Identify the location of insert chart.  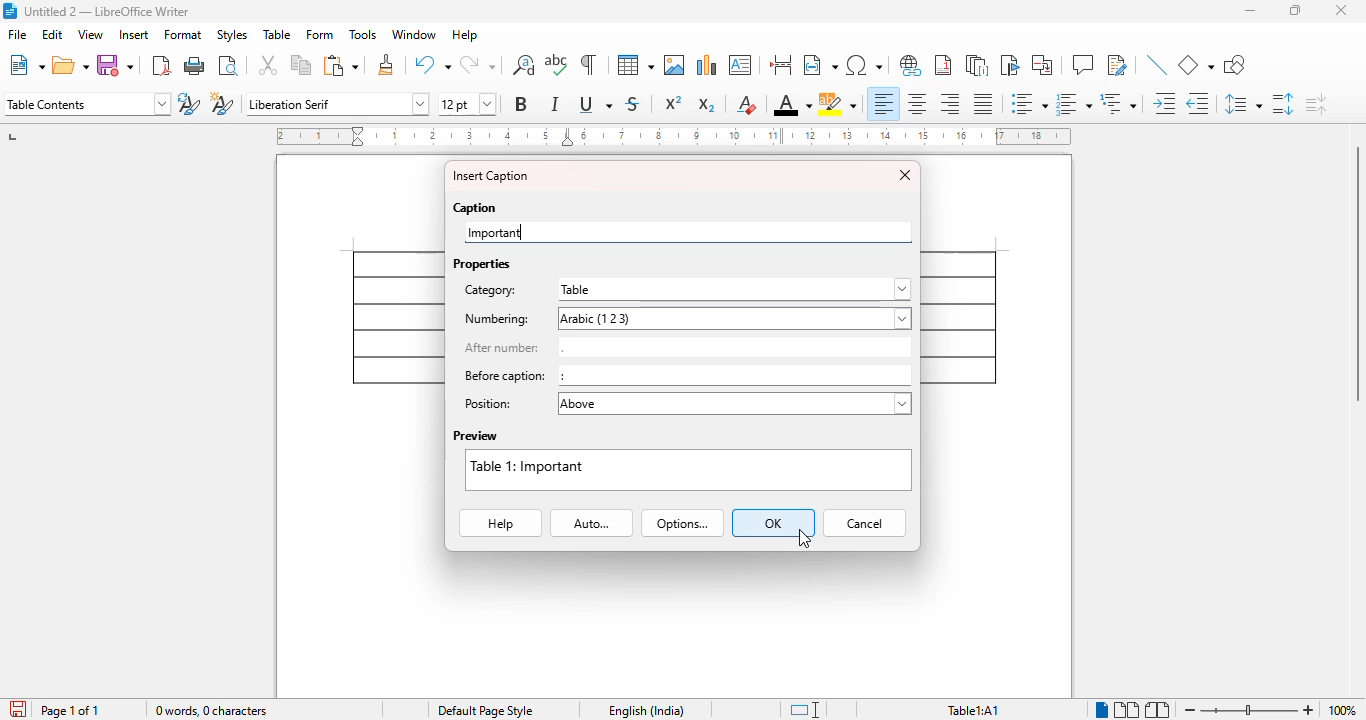
(708, 65).